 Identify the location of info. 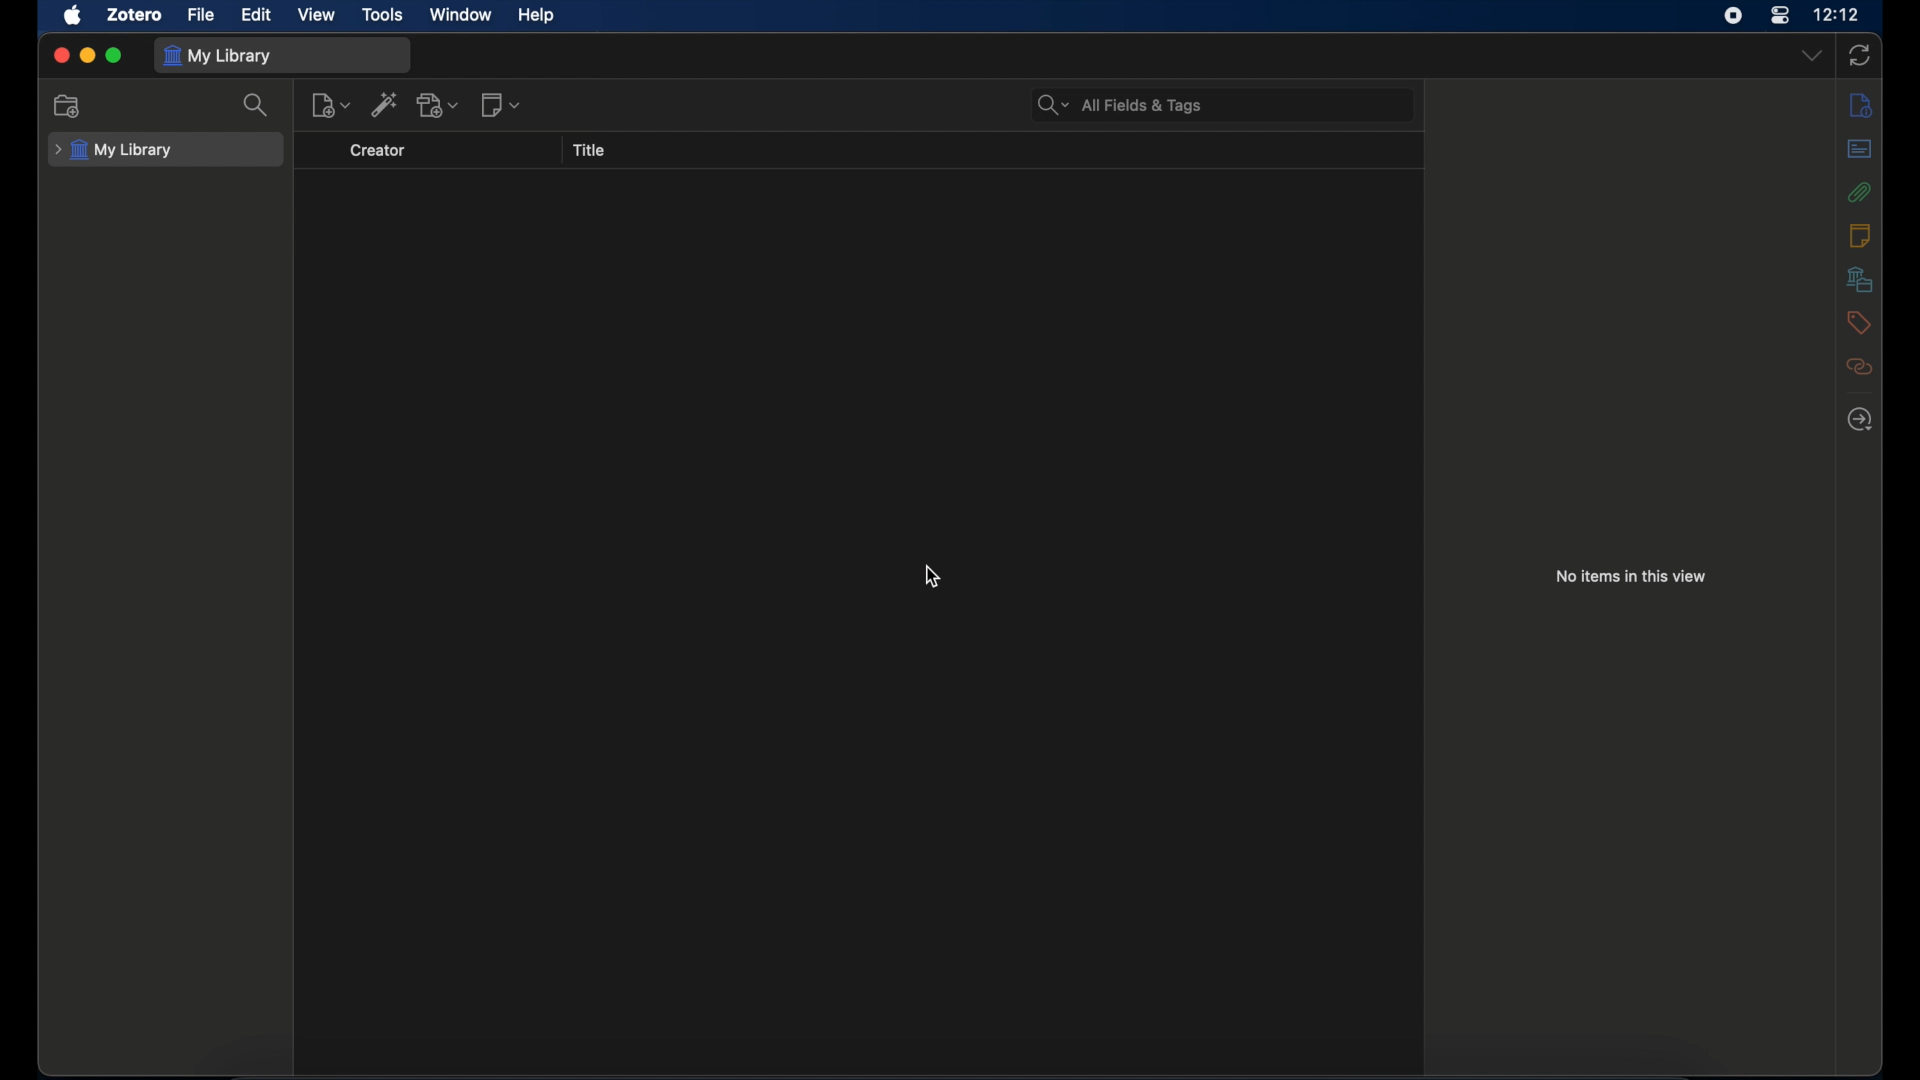
(1861, 107).